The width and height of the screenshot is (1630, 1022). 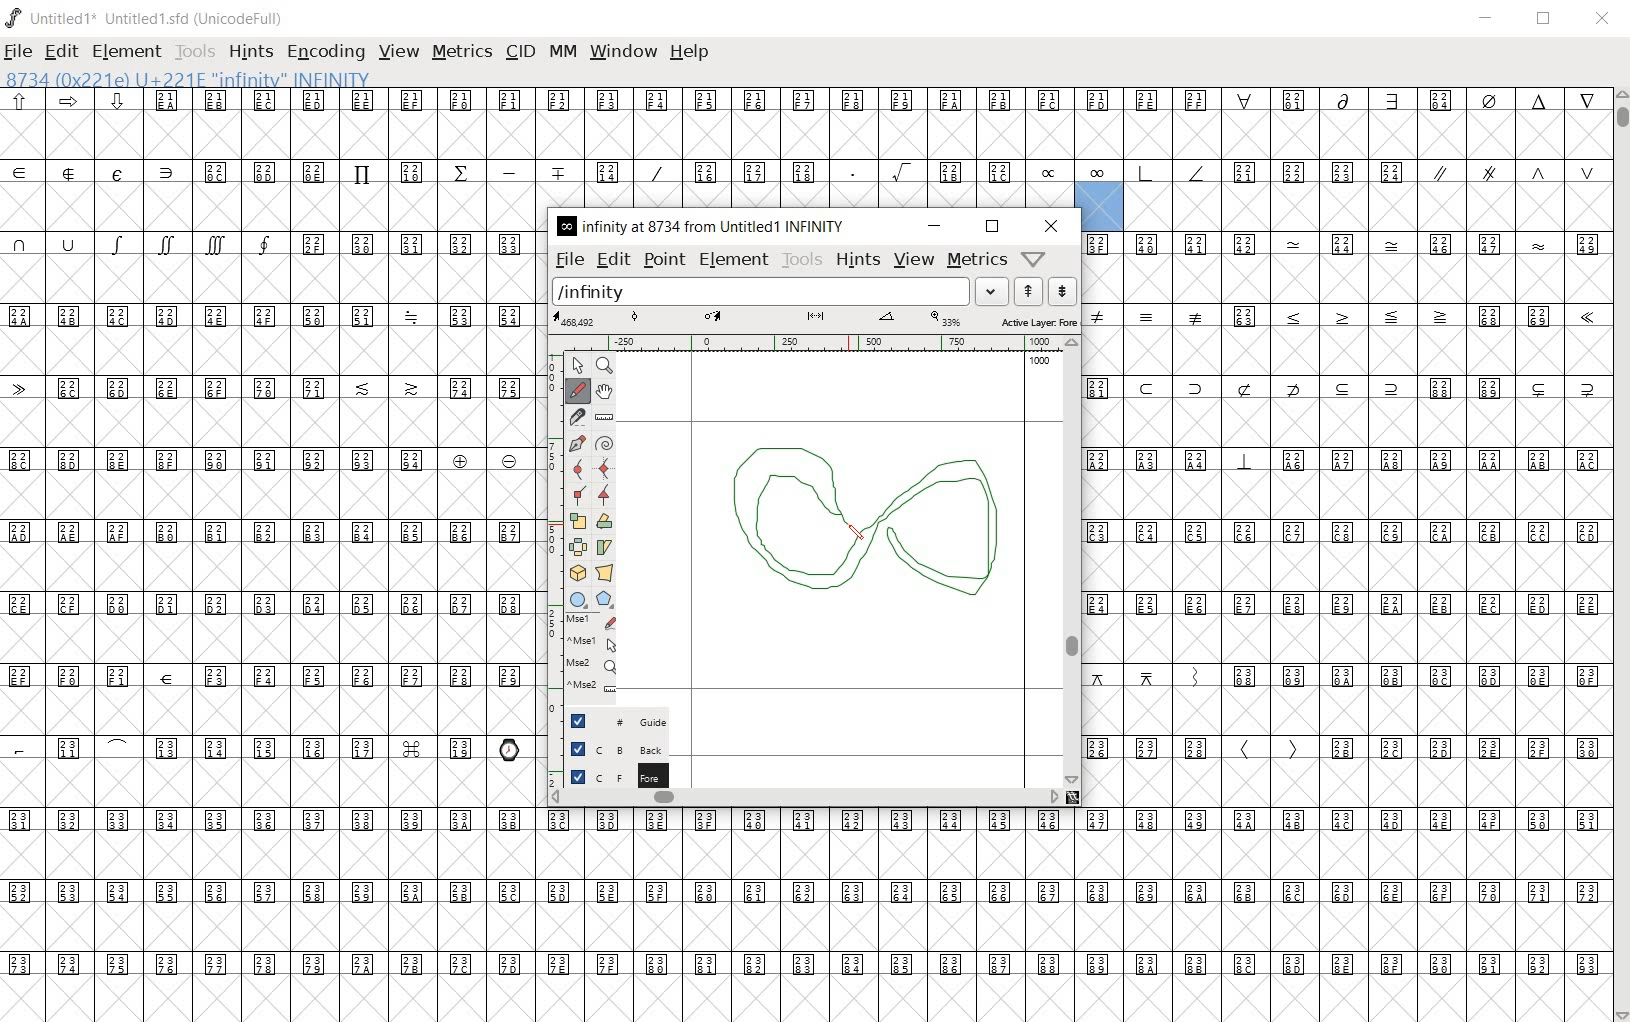 What do you see at coordinates (606, 367) in the screenshot?
I see `MAGNIFY` at bounding box center [606, 367].